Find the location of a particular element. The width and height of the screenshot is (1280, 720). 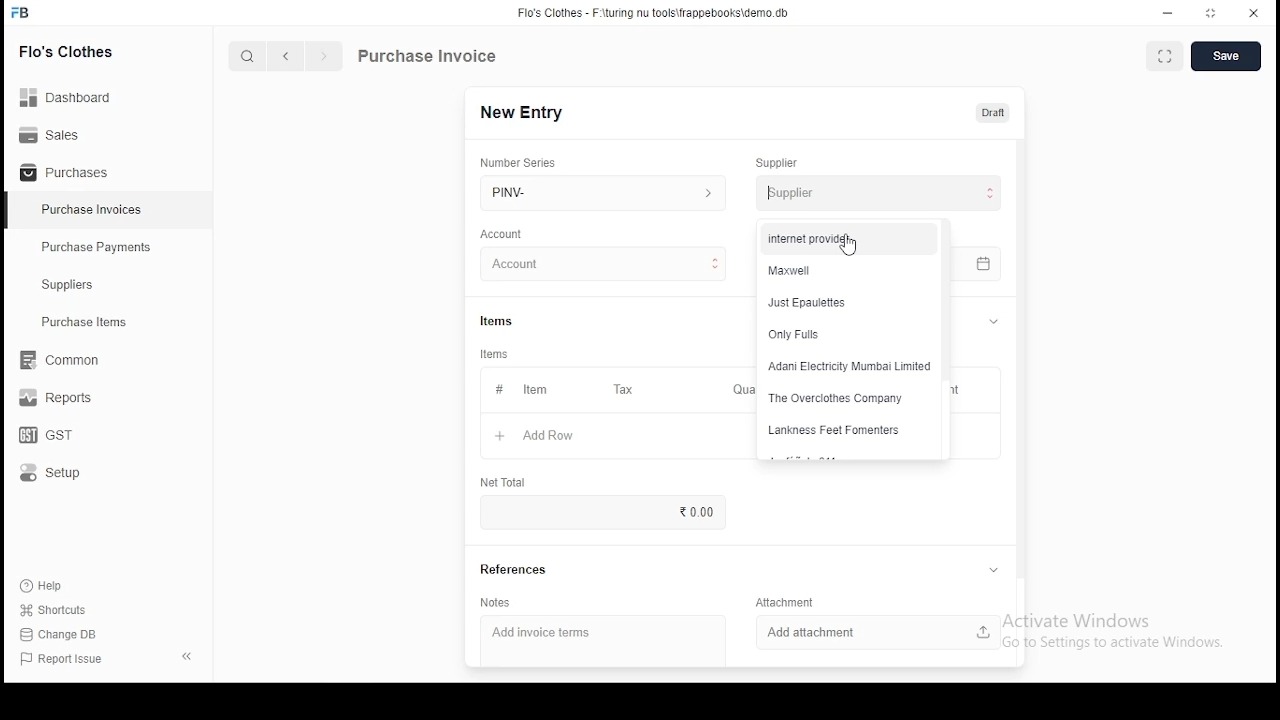

Suppliers is located at coordinates (72, 285).